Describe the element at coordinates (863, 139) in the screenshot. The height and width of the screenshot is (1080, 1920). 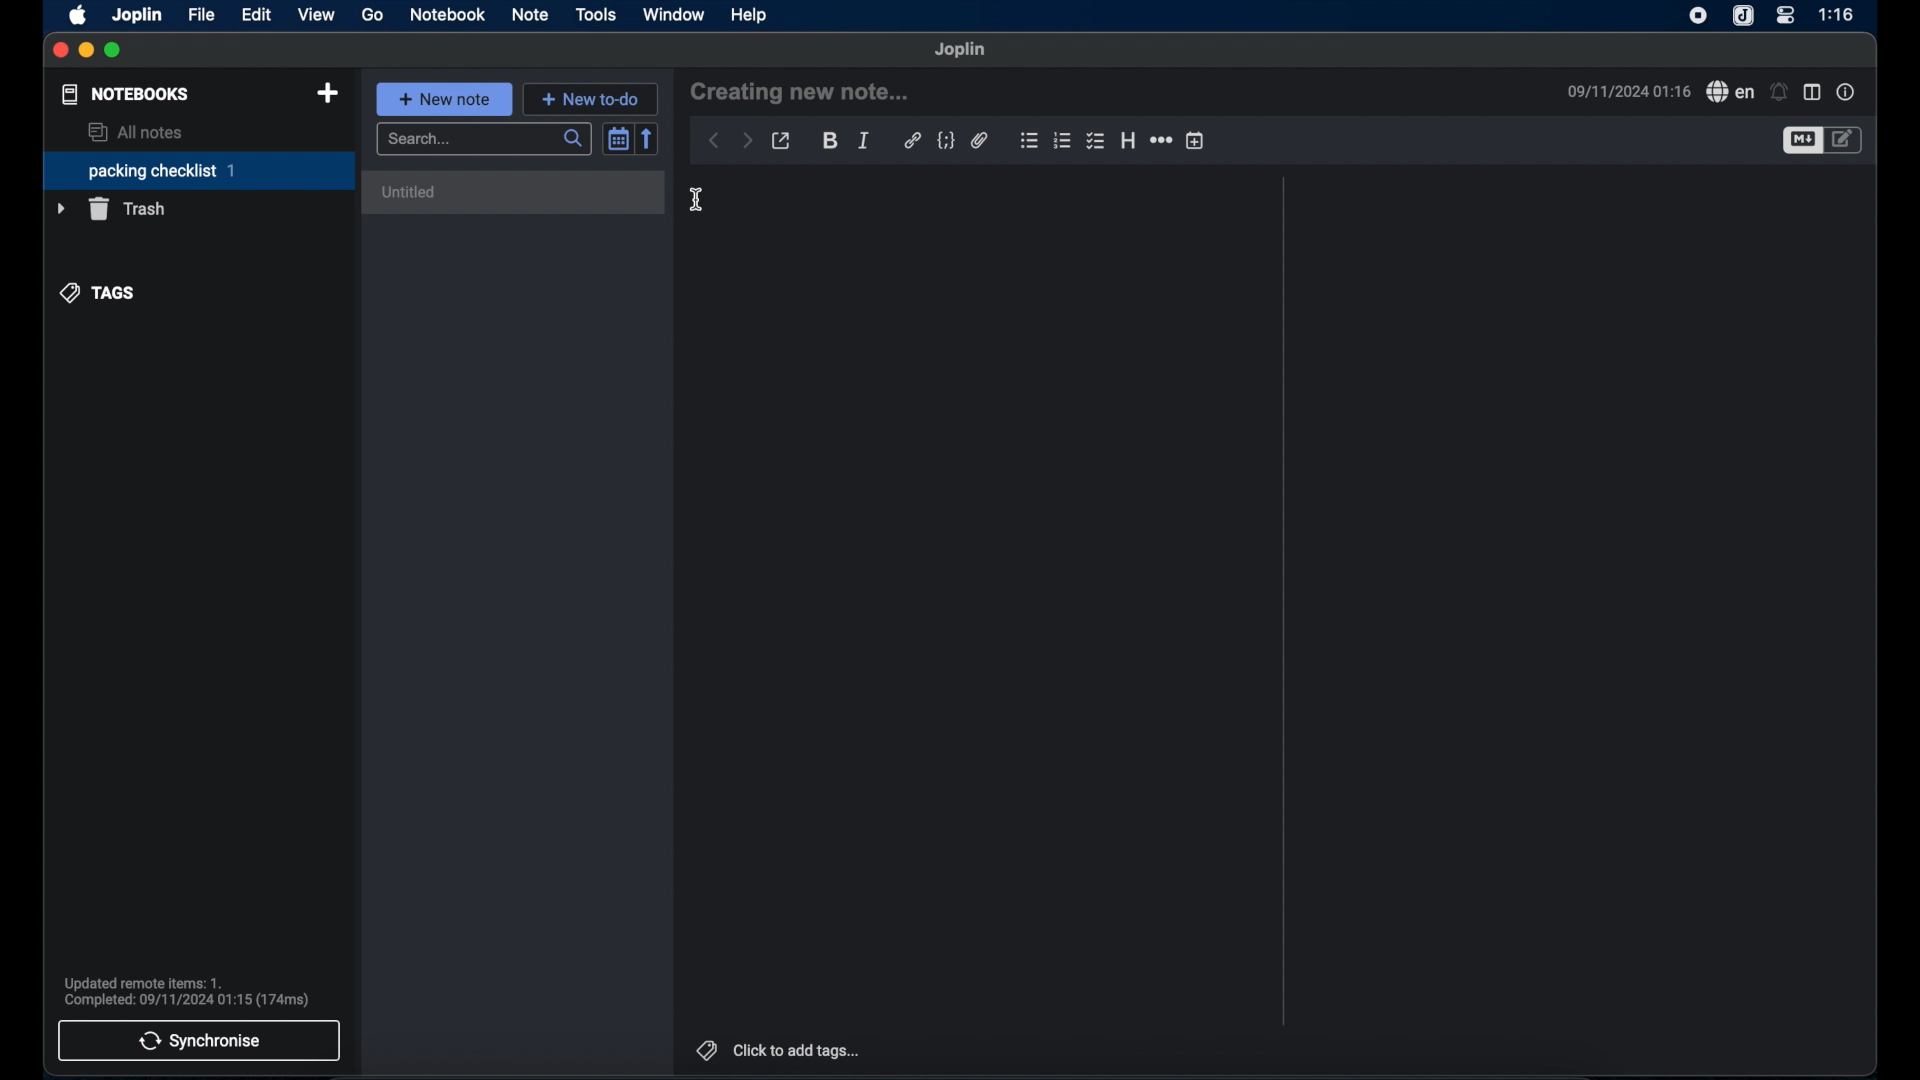
I see `italic` at that location.